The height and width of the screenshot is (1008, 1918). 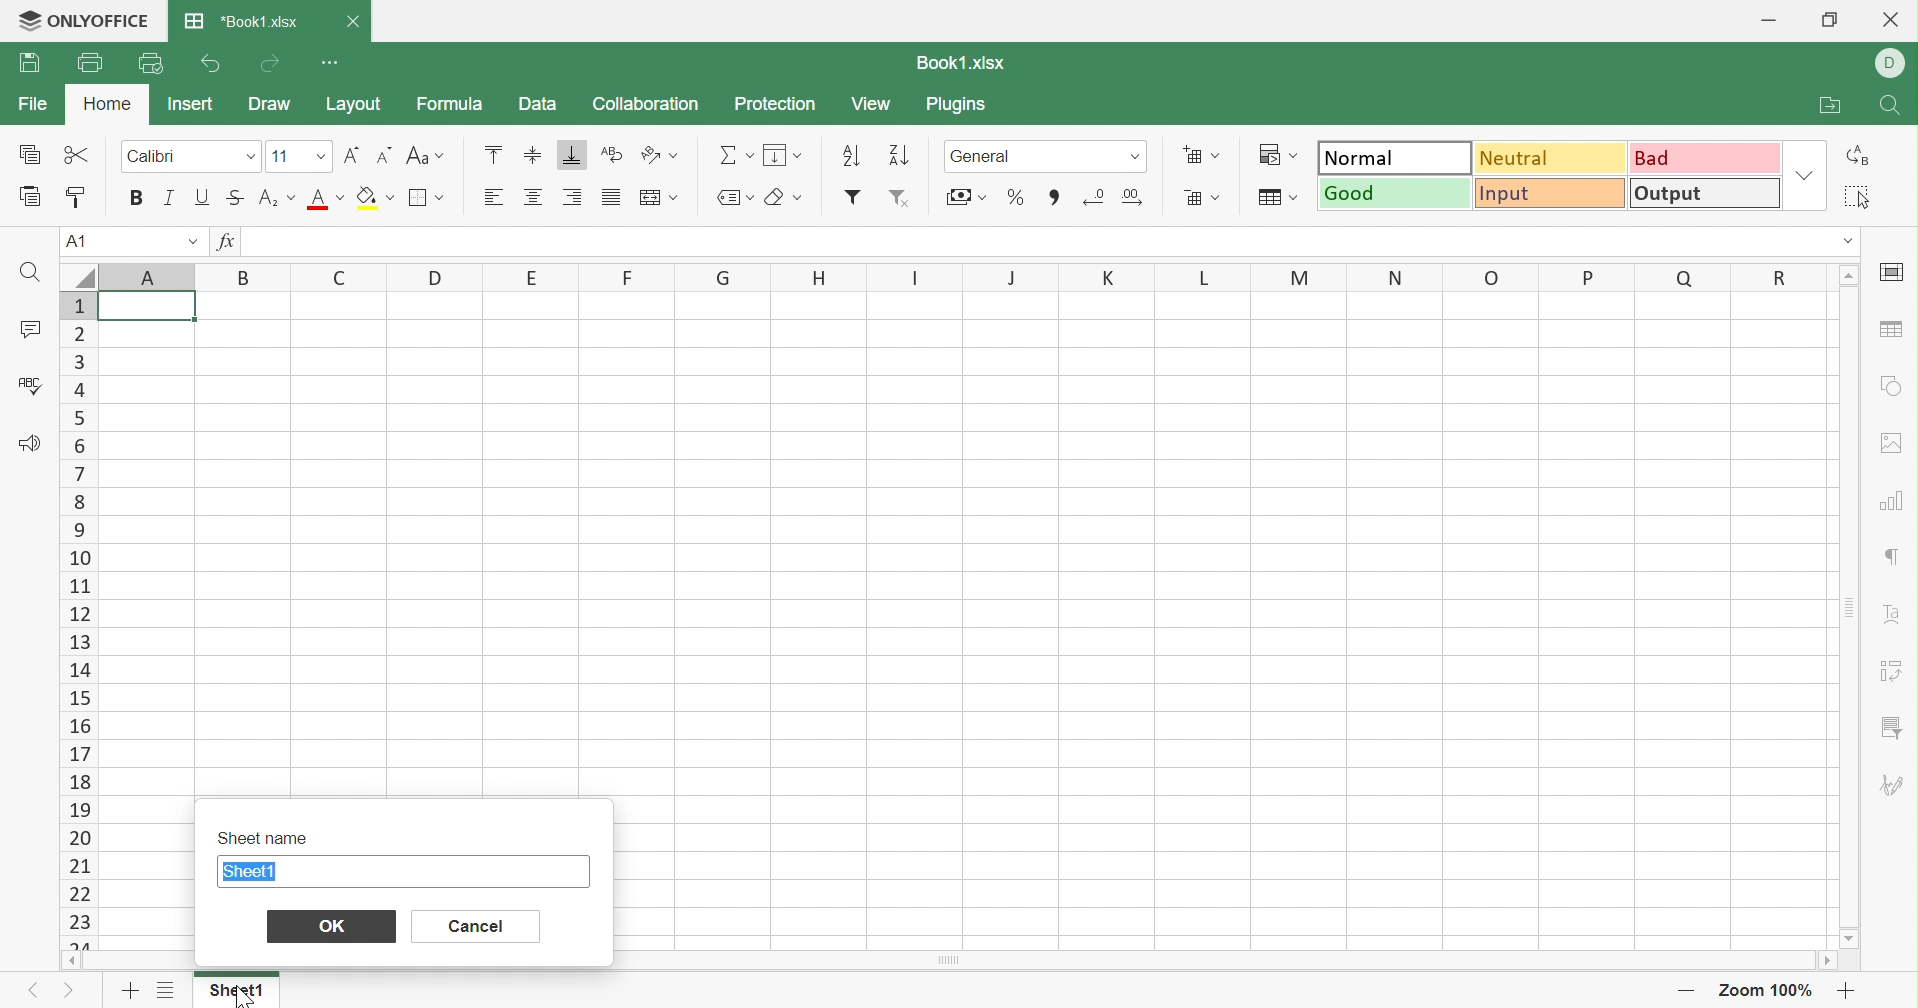 I want to click on Ascending order, so click(x=852, y=152).